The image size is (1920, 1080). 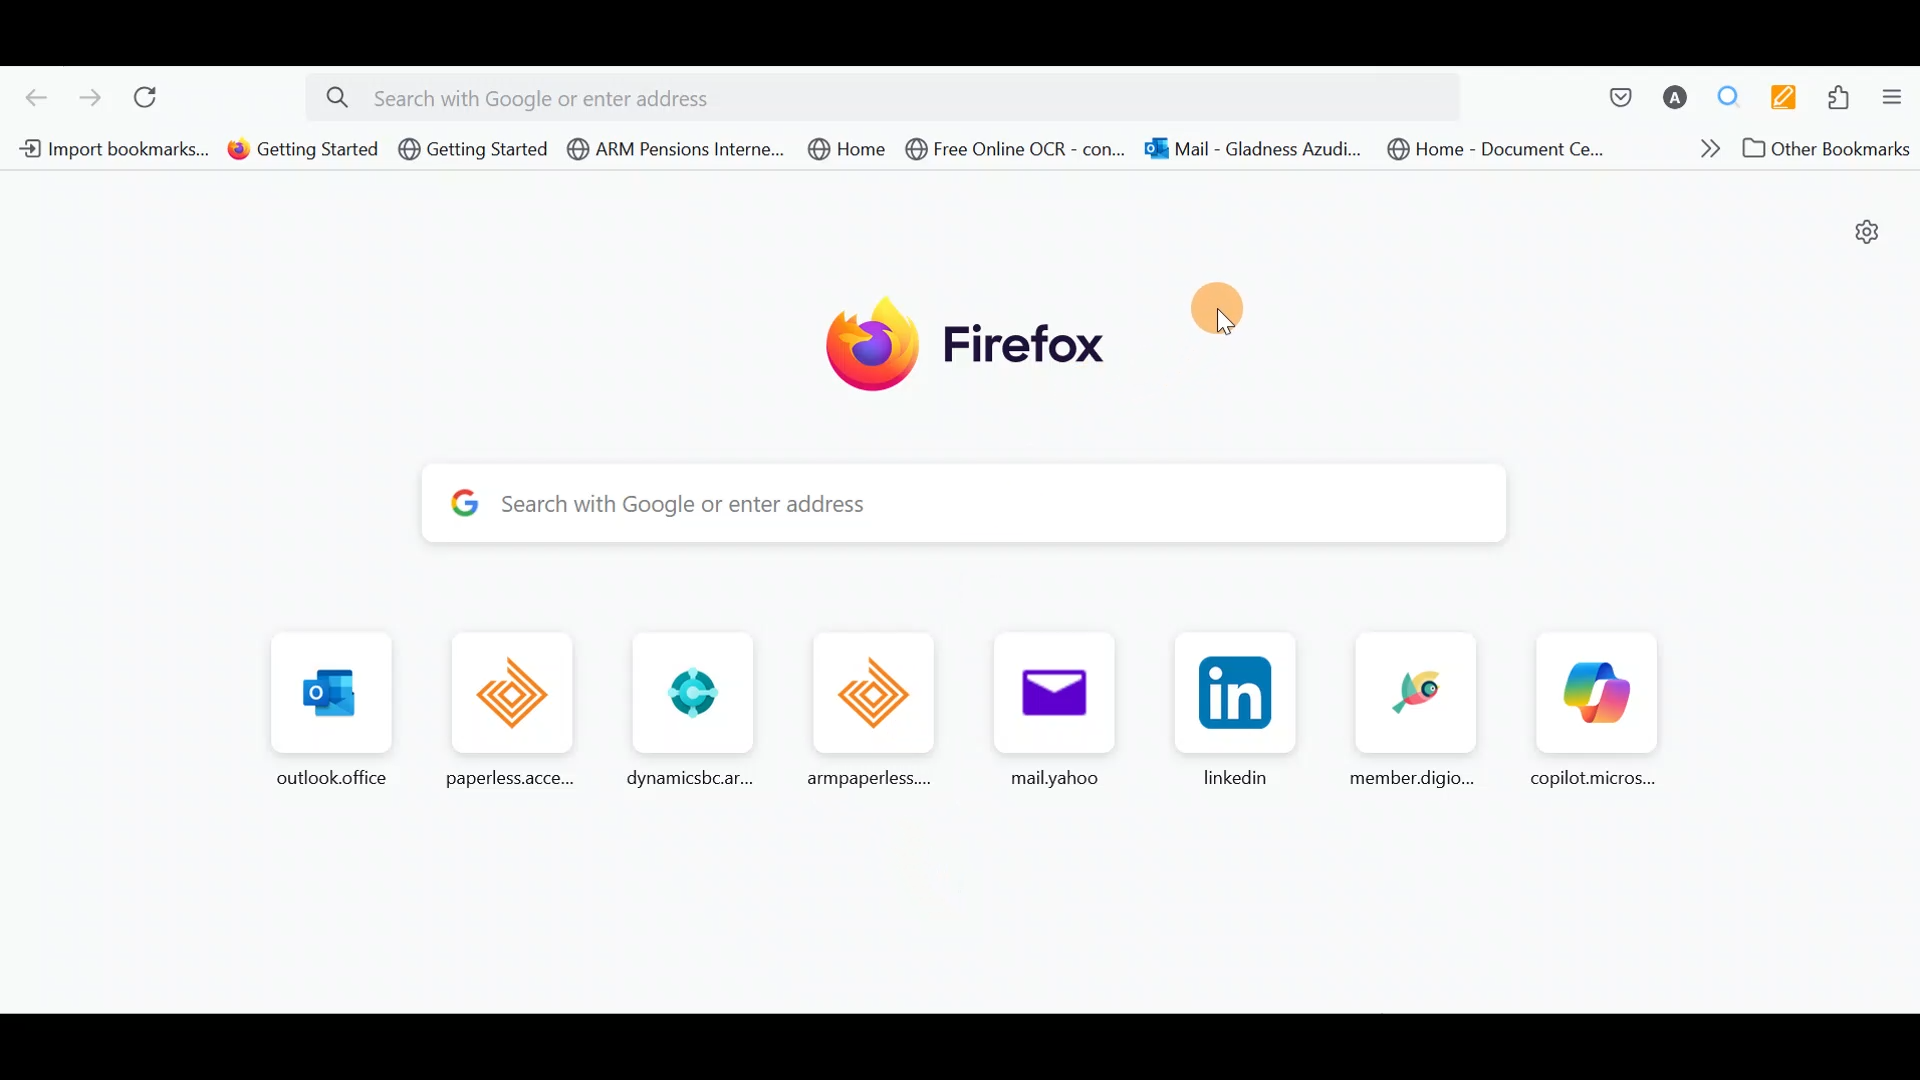 I want to click on cursor, so click(x=1226, y=326).